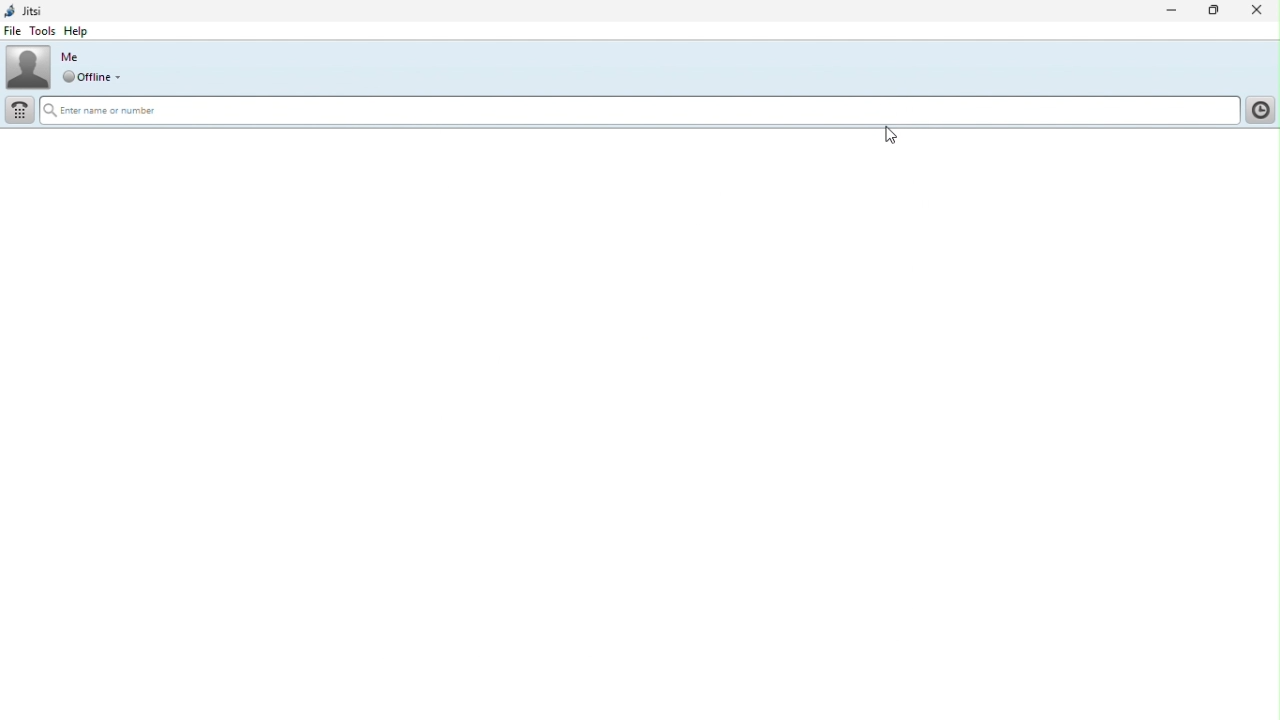 Image resolution: width=1280 pixels, height=720 pixels. What do you see at coordinates (70, 67) in the screenshot?
I see `Profile picture and online status` at bounding box center [70, 67].